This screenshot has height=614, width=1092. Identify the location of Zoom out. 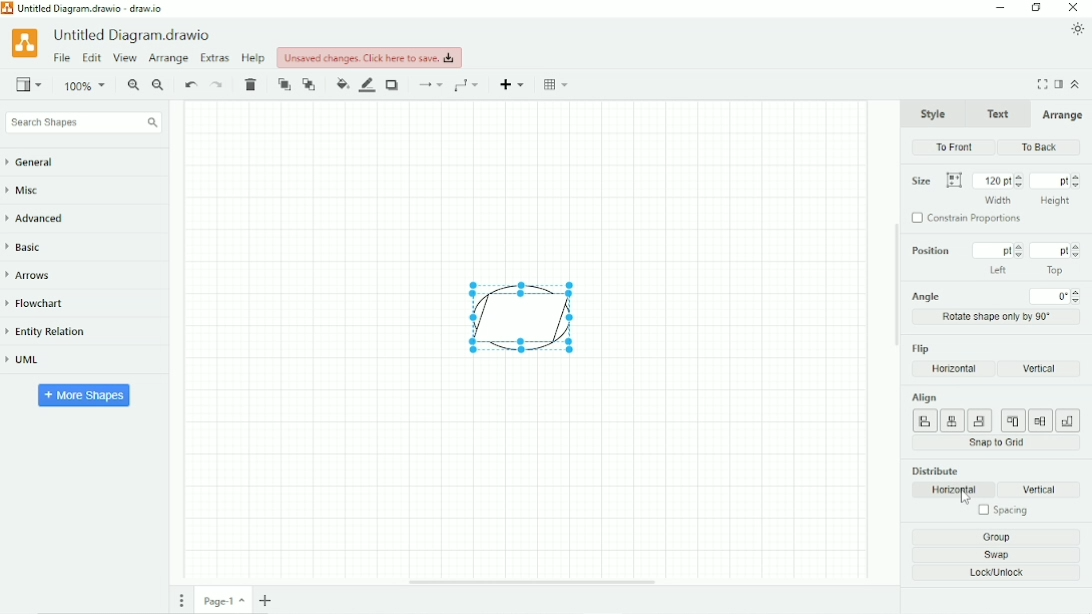
(159, 86).